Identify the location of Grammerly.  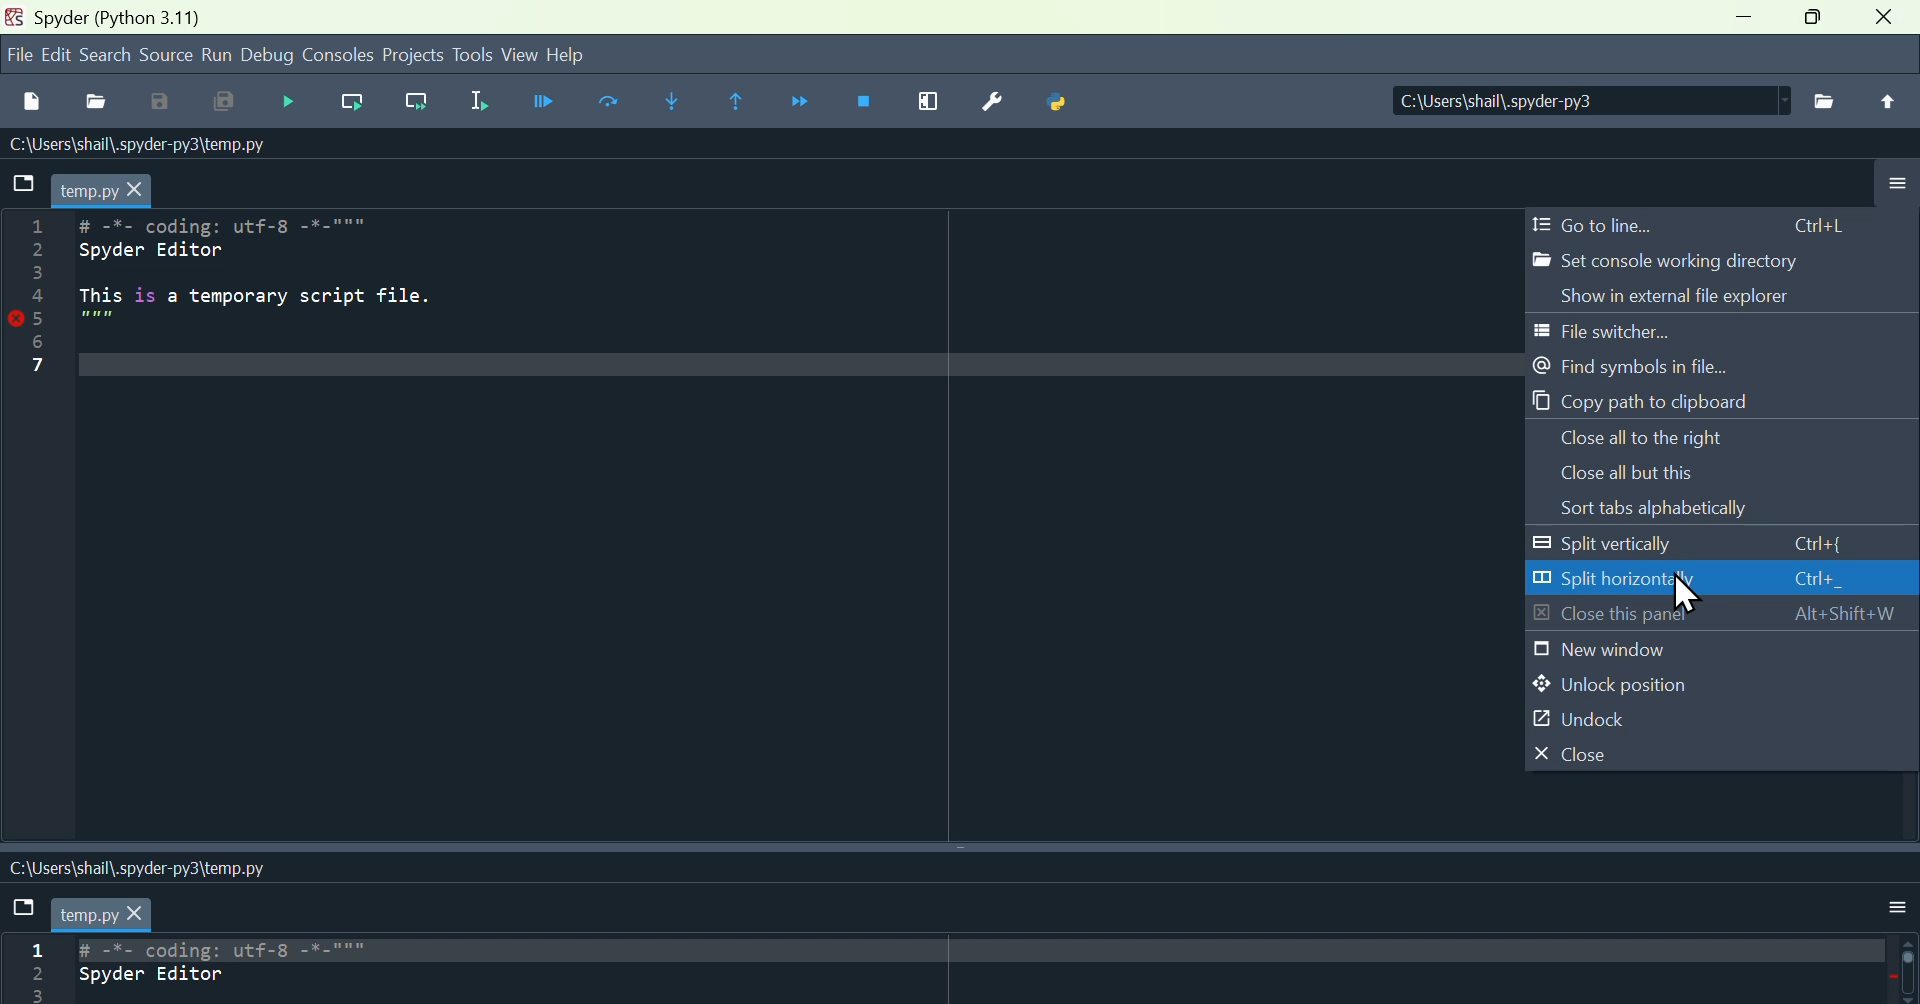
(1859, 984).